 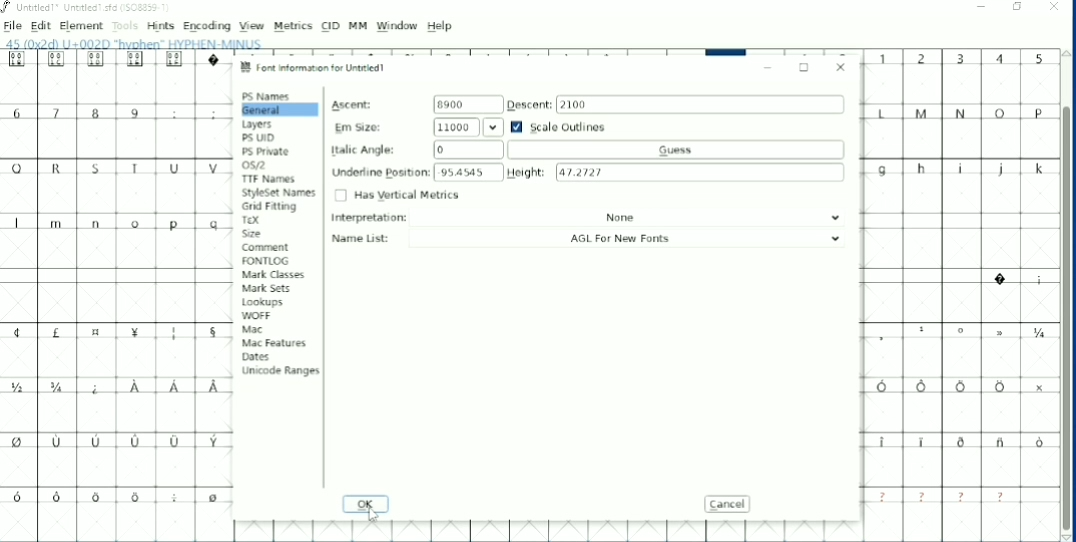 What do you see at coordinates (266, 261) in the screenshot?
I see `FONTLOG` at bounding box center [266, 261].